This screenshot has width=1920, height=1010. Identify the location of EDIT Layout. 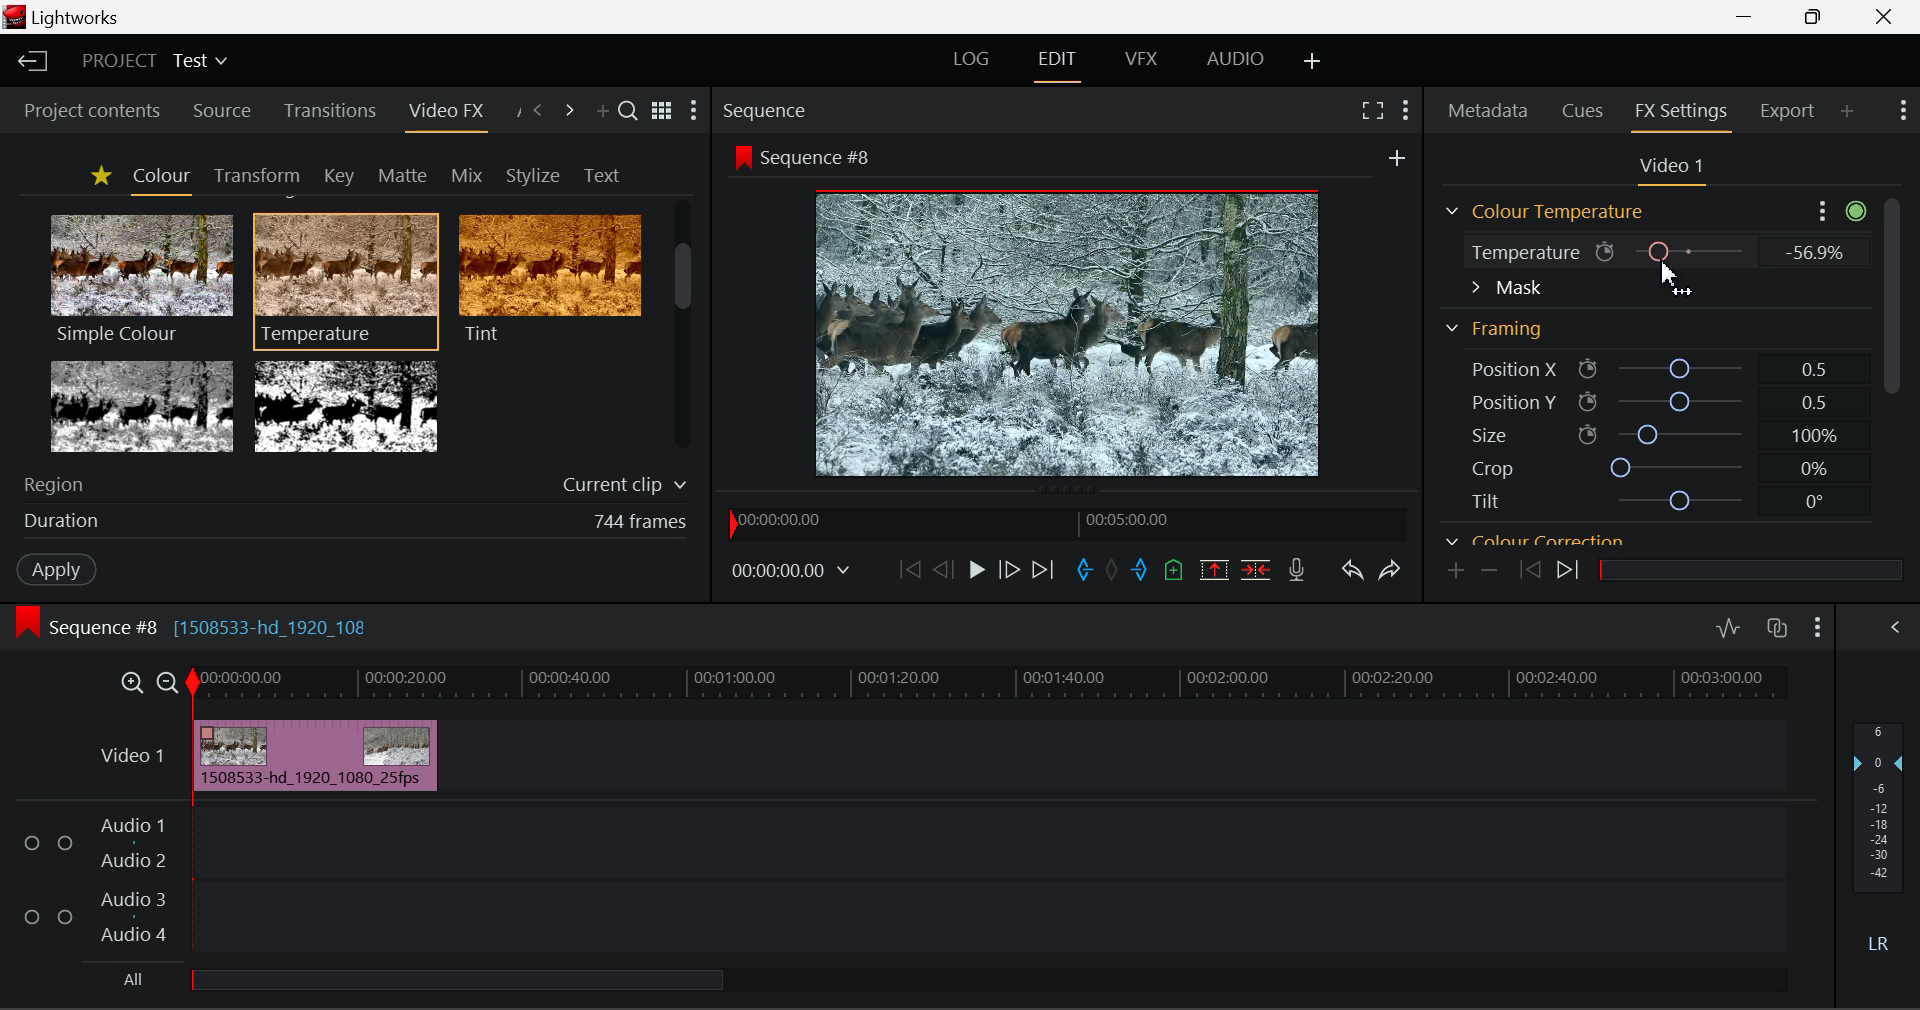
(1057, 65).